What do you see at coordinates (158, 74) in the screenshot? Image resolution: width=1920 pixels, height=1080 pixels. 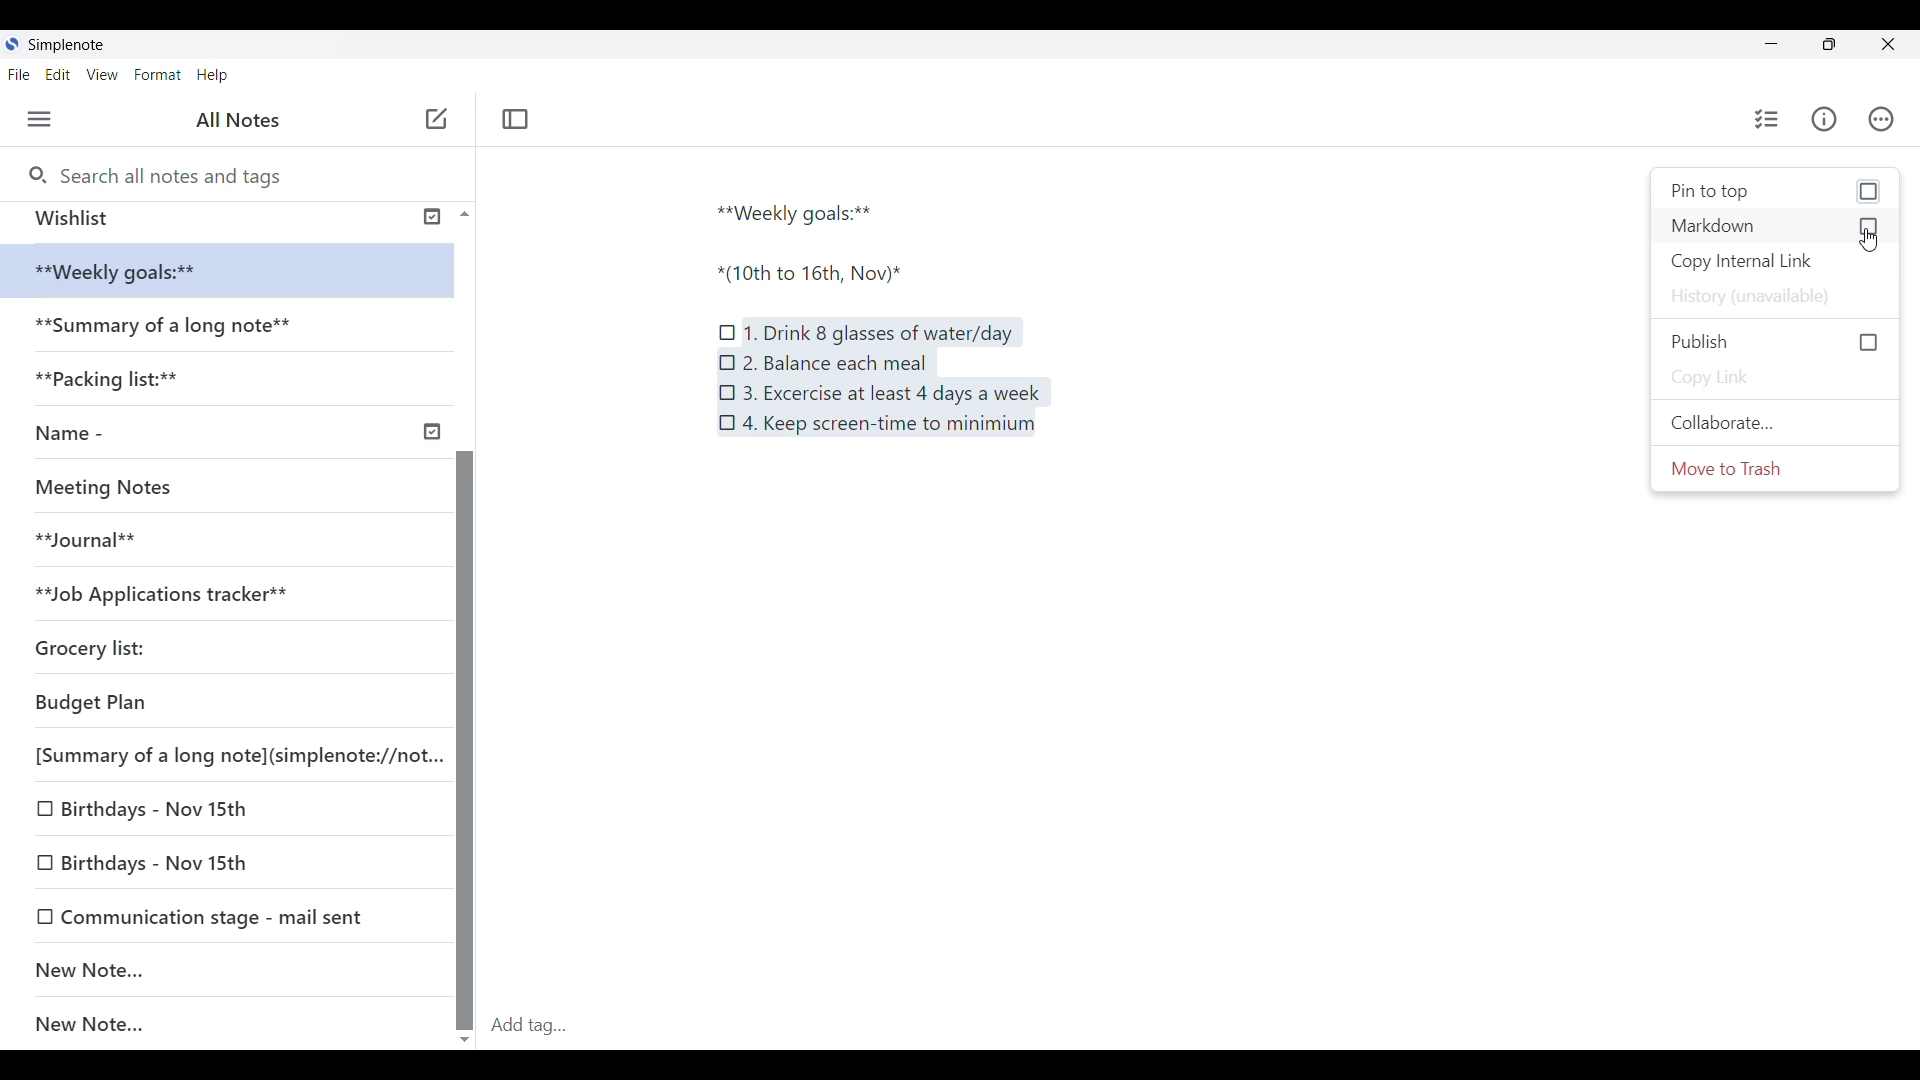 I see `Format` at bounding box center [158, 74].